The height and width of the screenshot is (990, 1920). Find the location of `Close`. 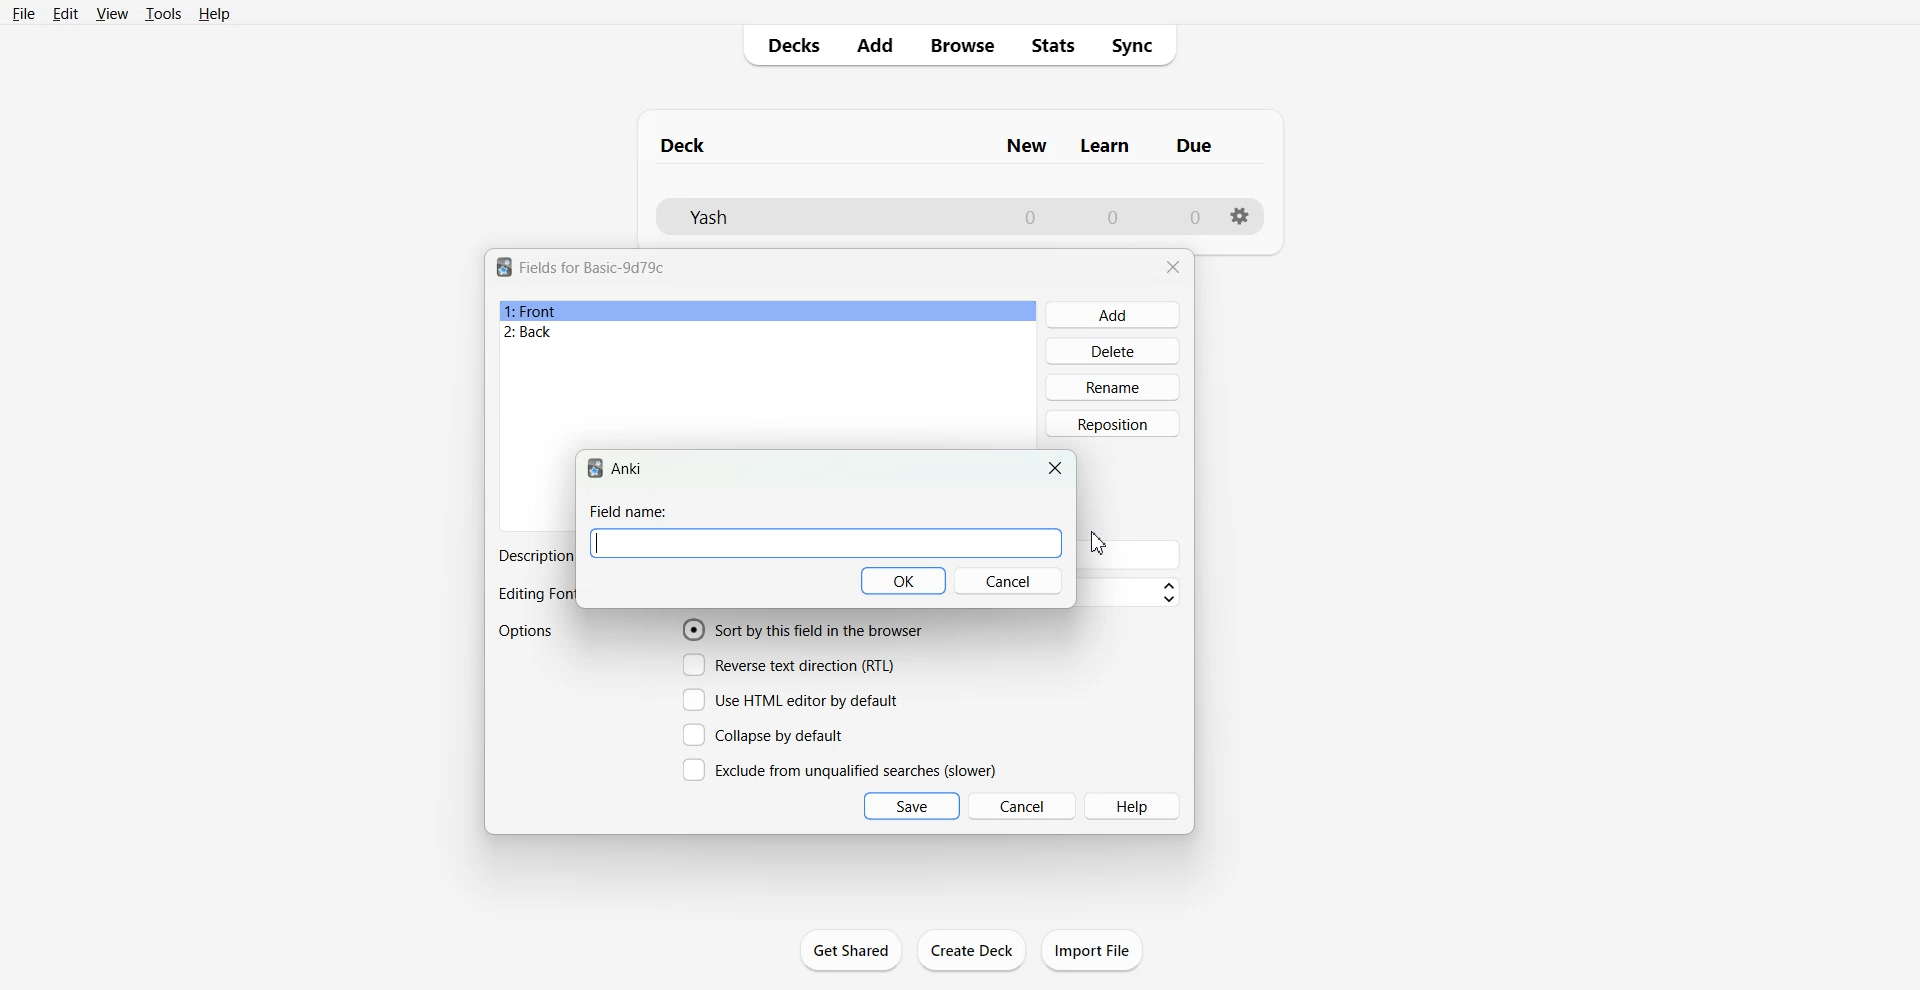

Close is located at coordinates (1056, 468).